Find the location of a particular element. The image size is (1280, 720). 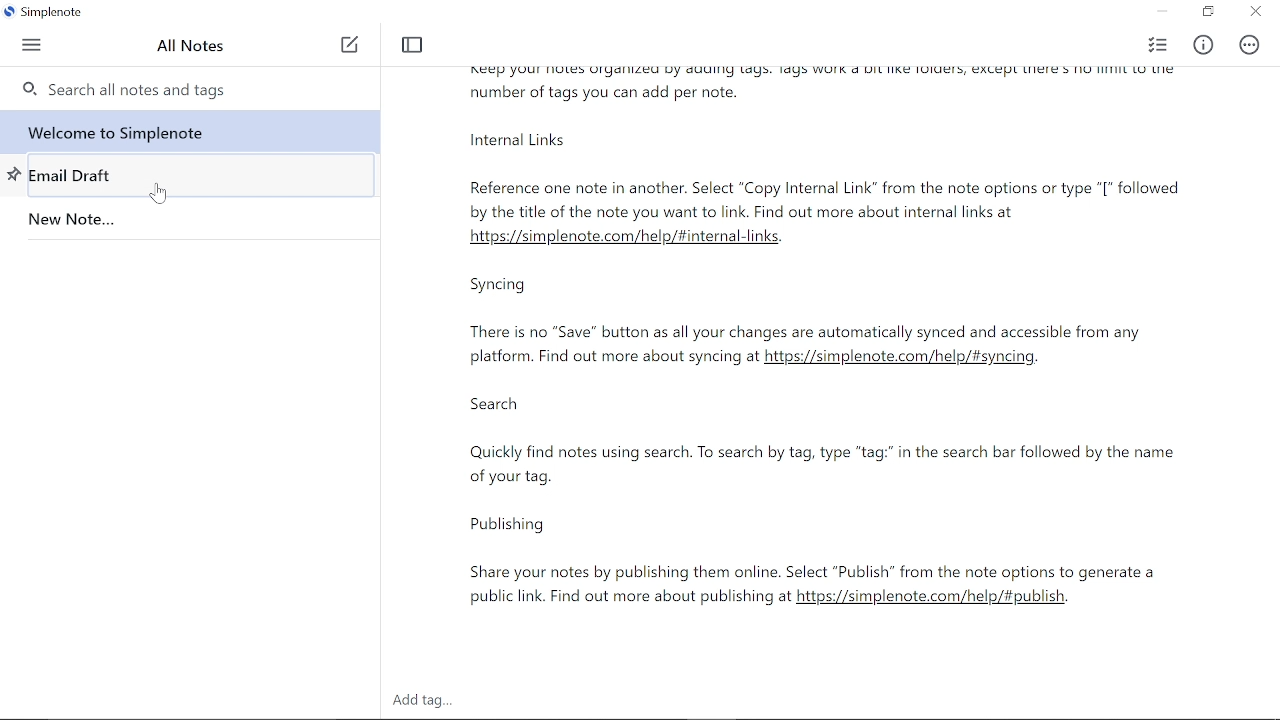

Menu is located at coordinates (31, 49).